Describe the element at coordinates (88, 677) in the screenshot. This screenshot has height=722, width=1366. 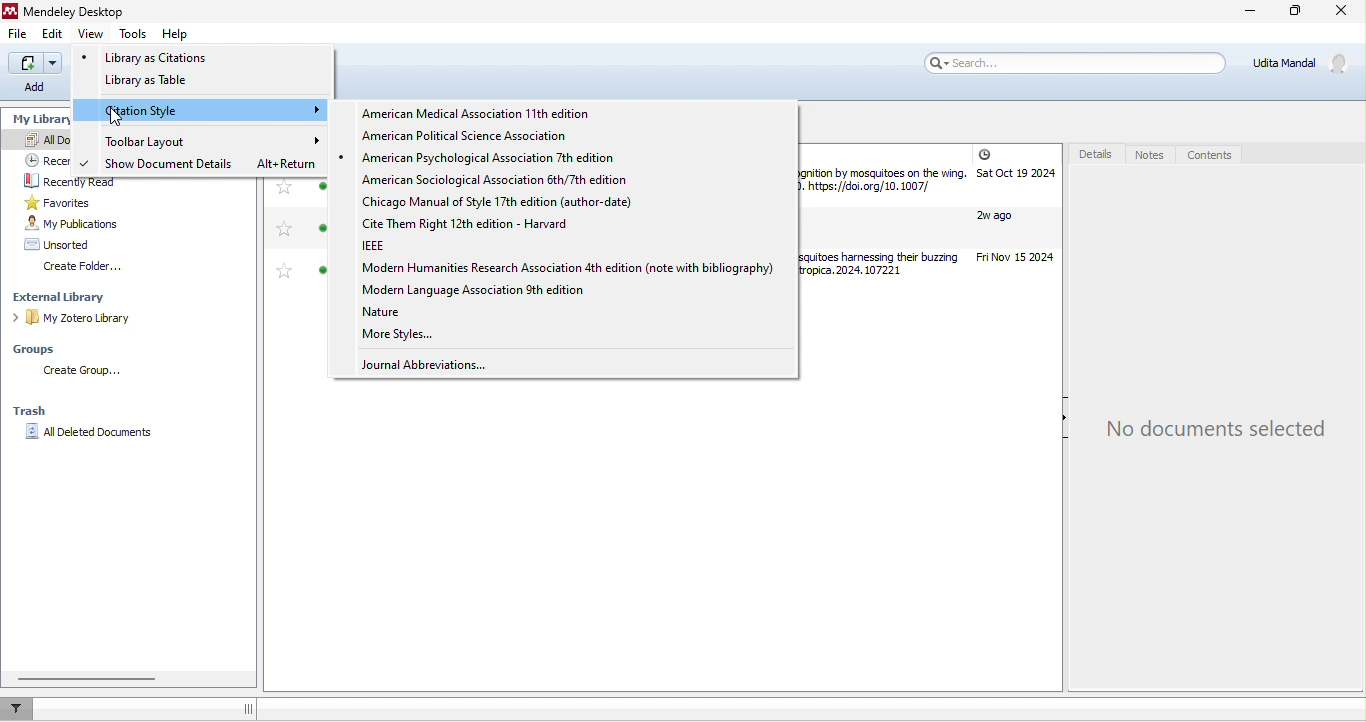
I see `horizontal scroll bar` at that location.